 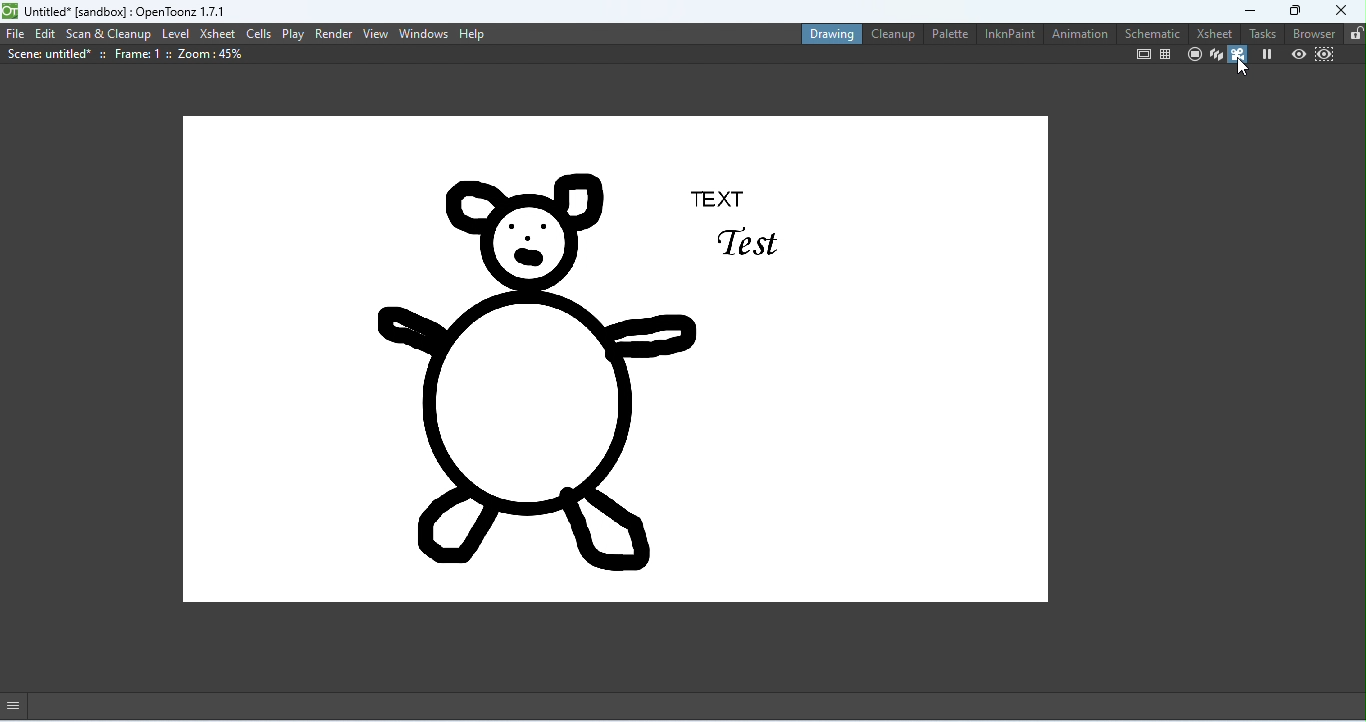 I want to click on Xsheet, so click(x=1210, y=32).